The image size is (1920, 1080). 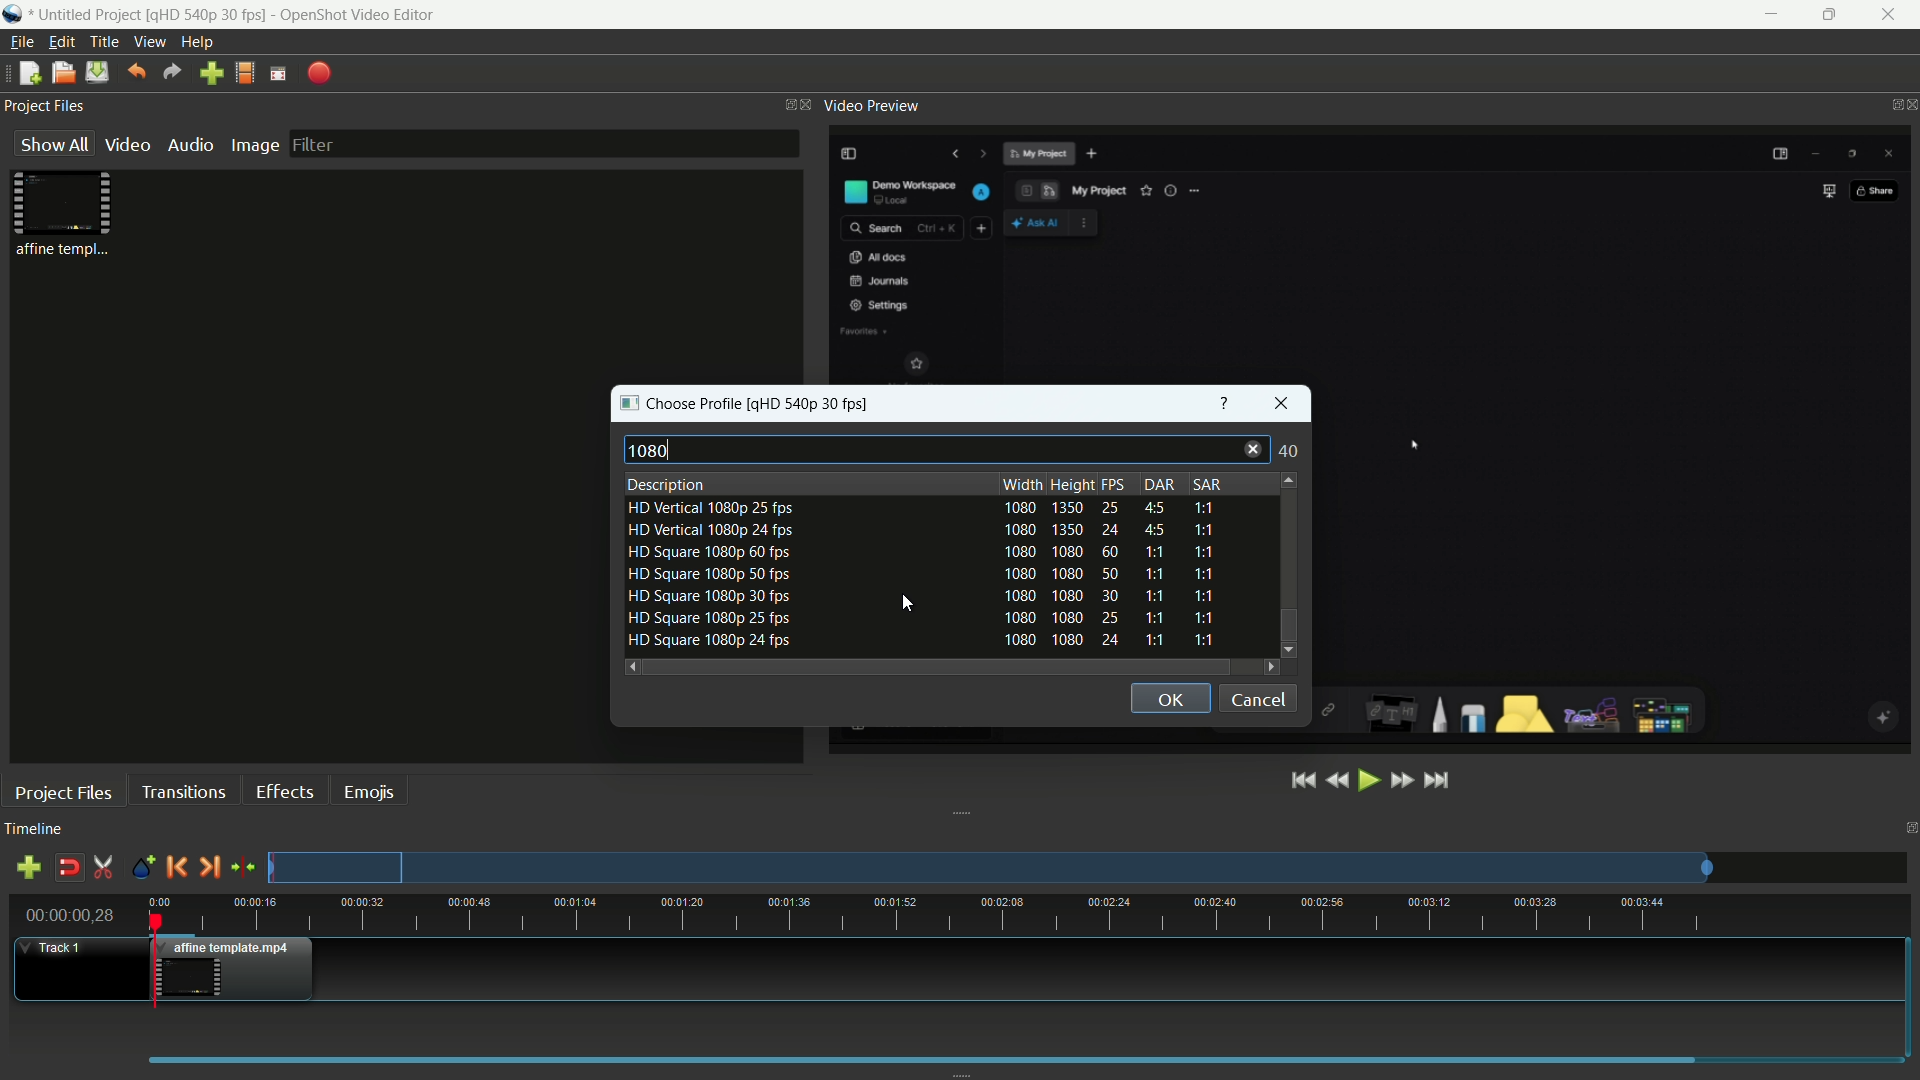 What do you see at coordinates (917, 642) in the screenshot?
I see `profile-7` at bounding box center [917, 642].